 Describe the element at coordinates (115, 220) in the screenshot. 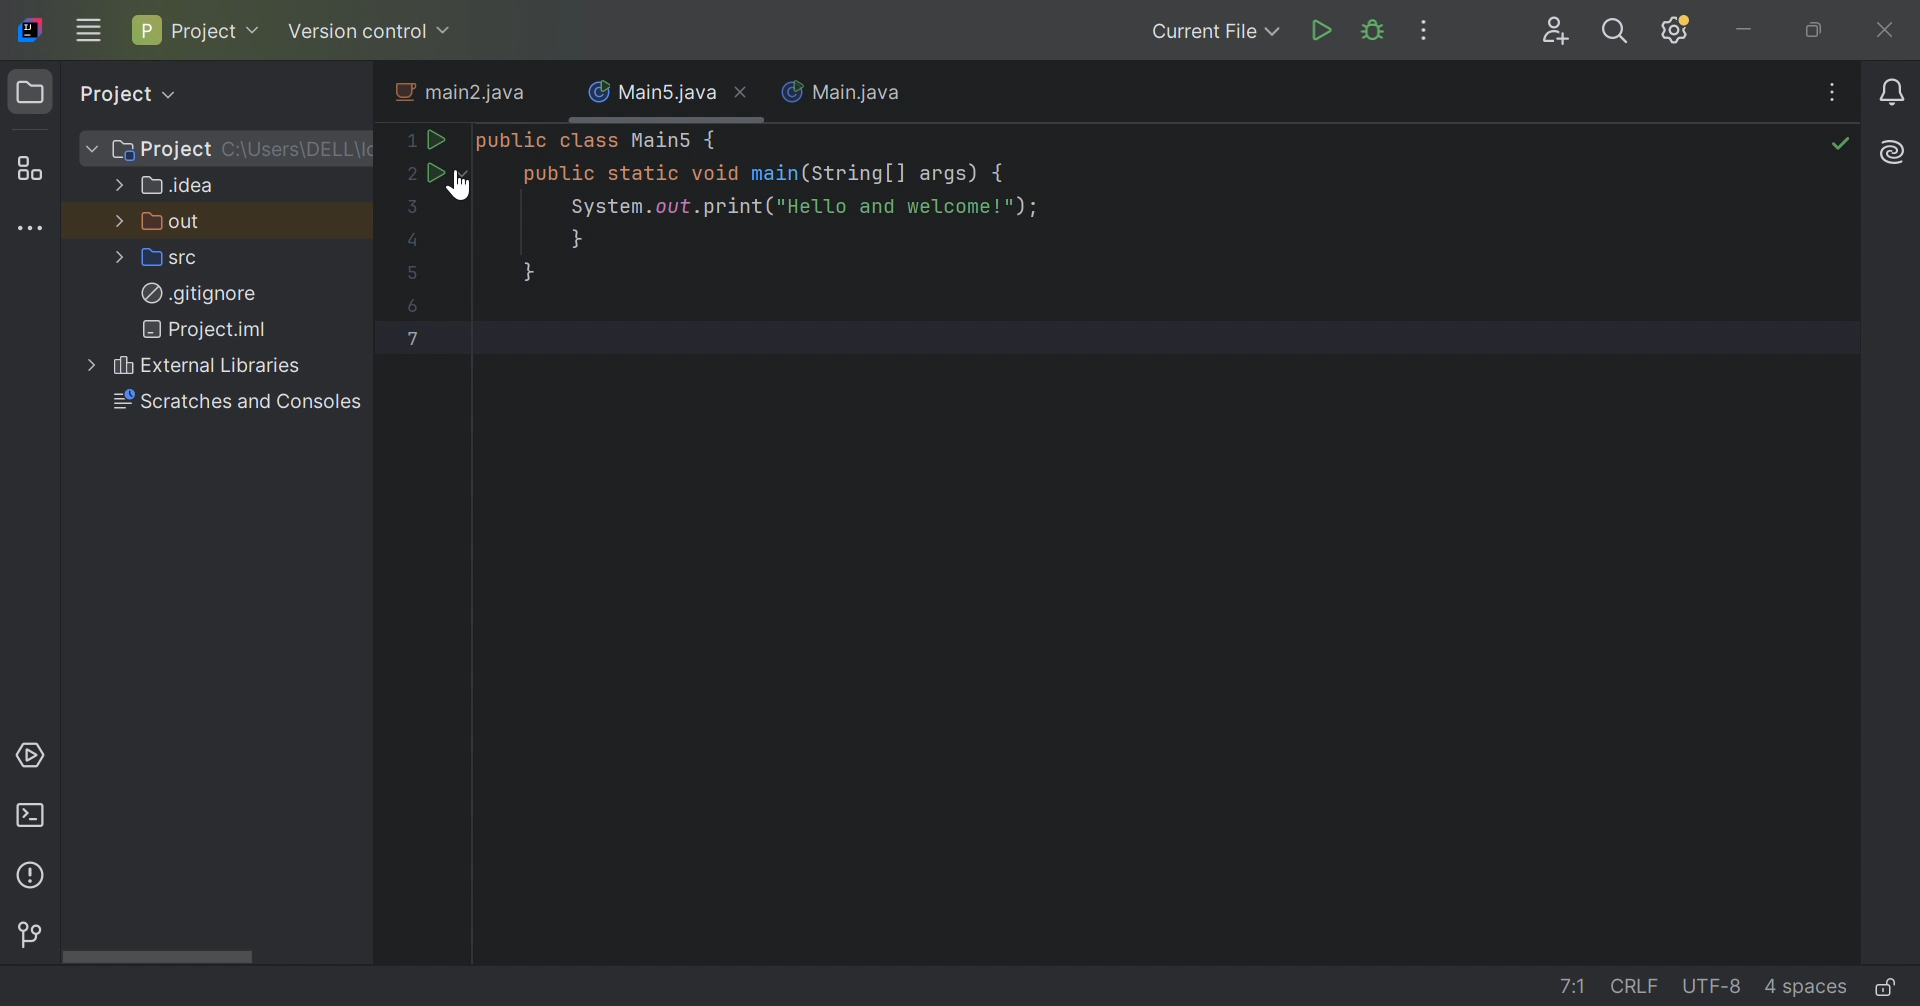

I see `More` at that location.